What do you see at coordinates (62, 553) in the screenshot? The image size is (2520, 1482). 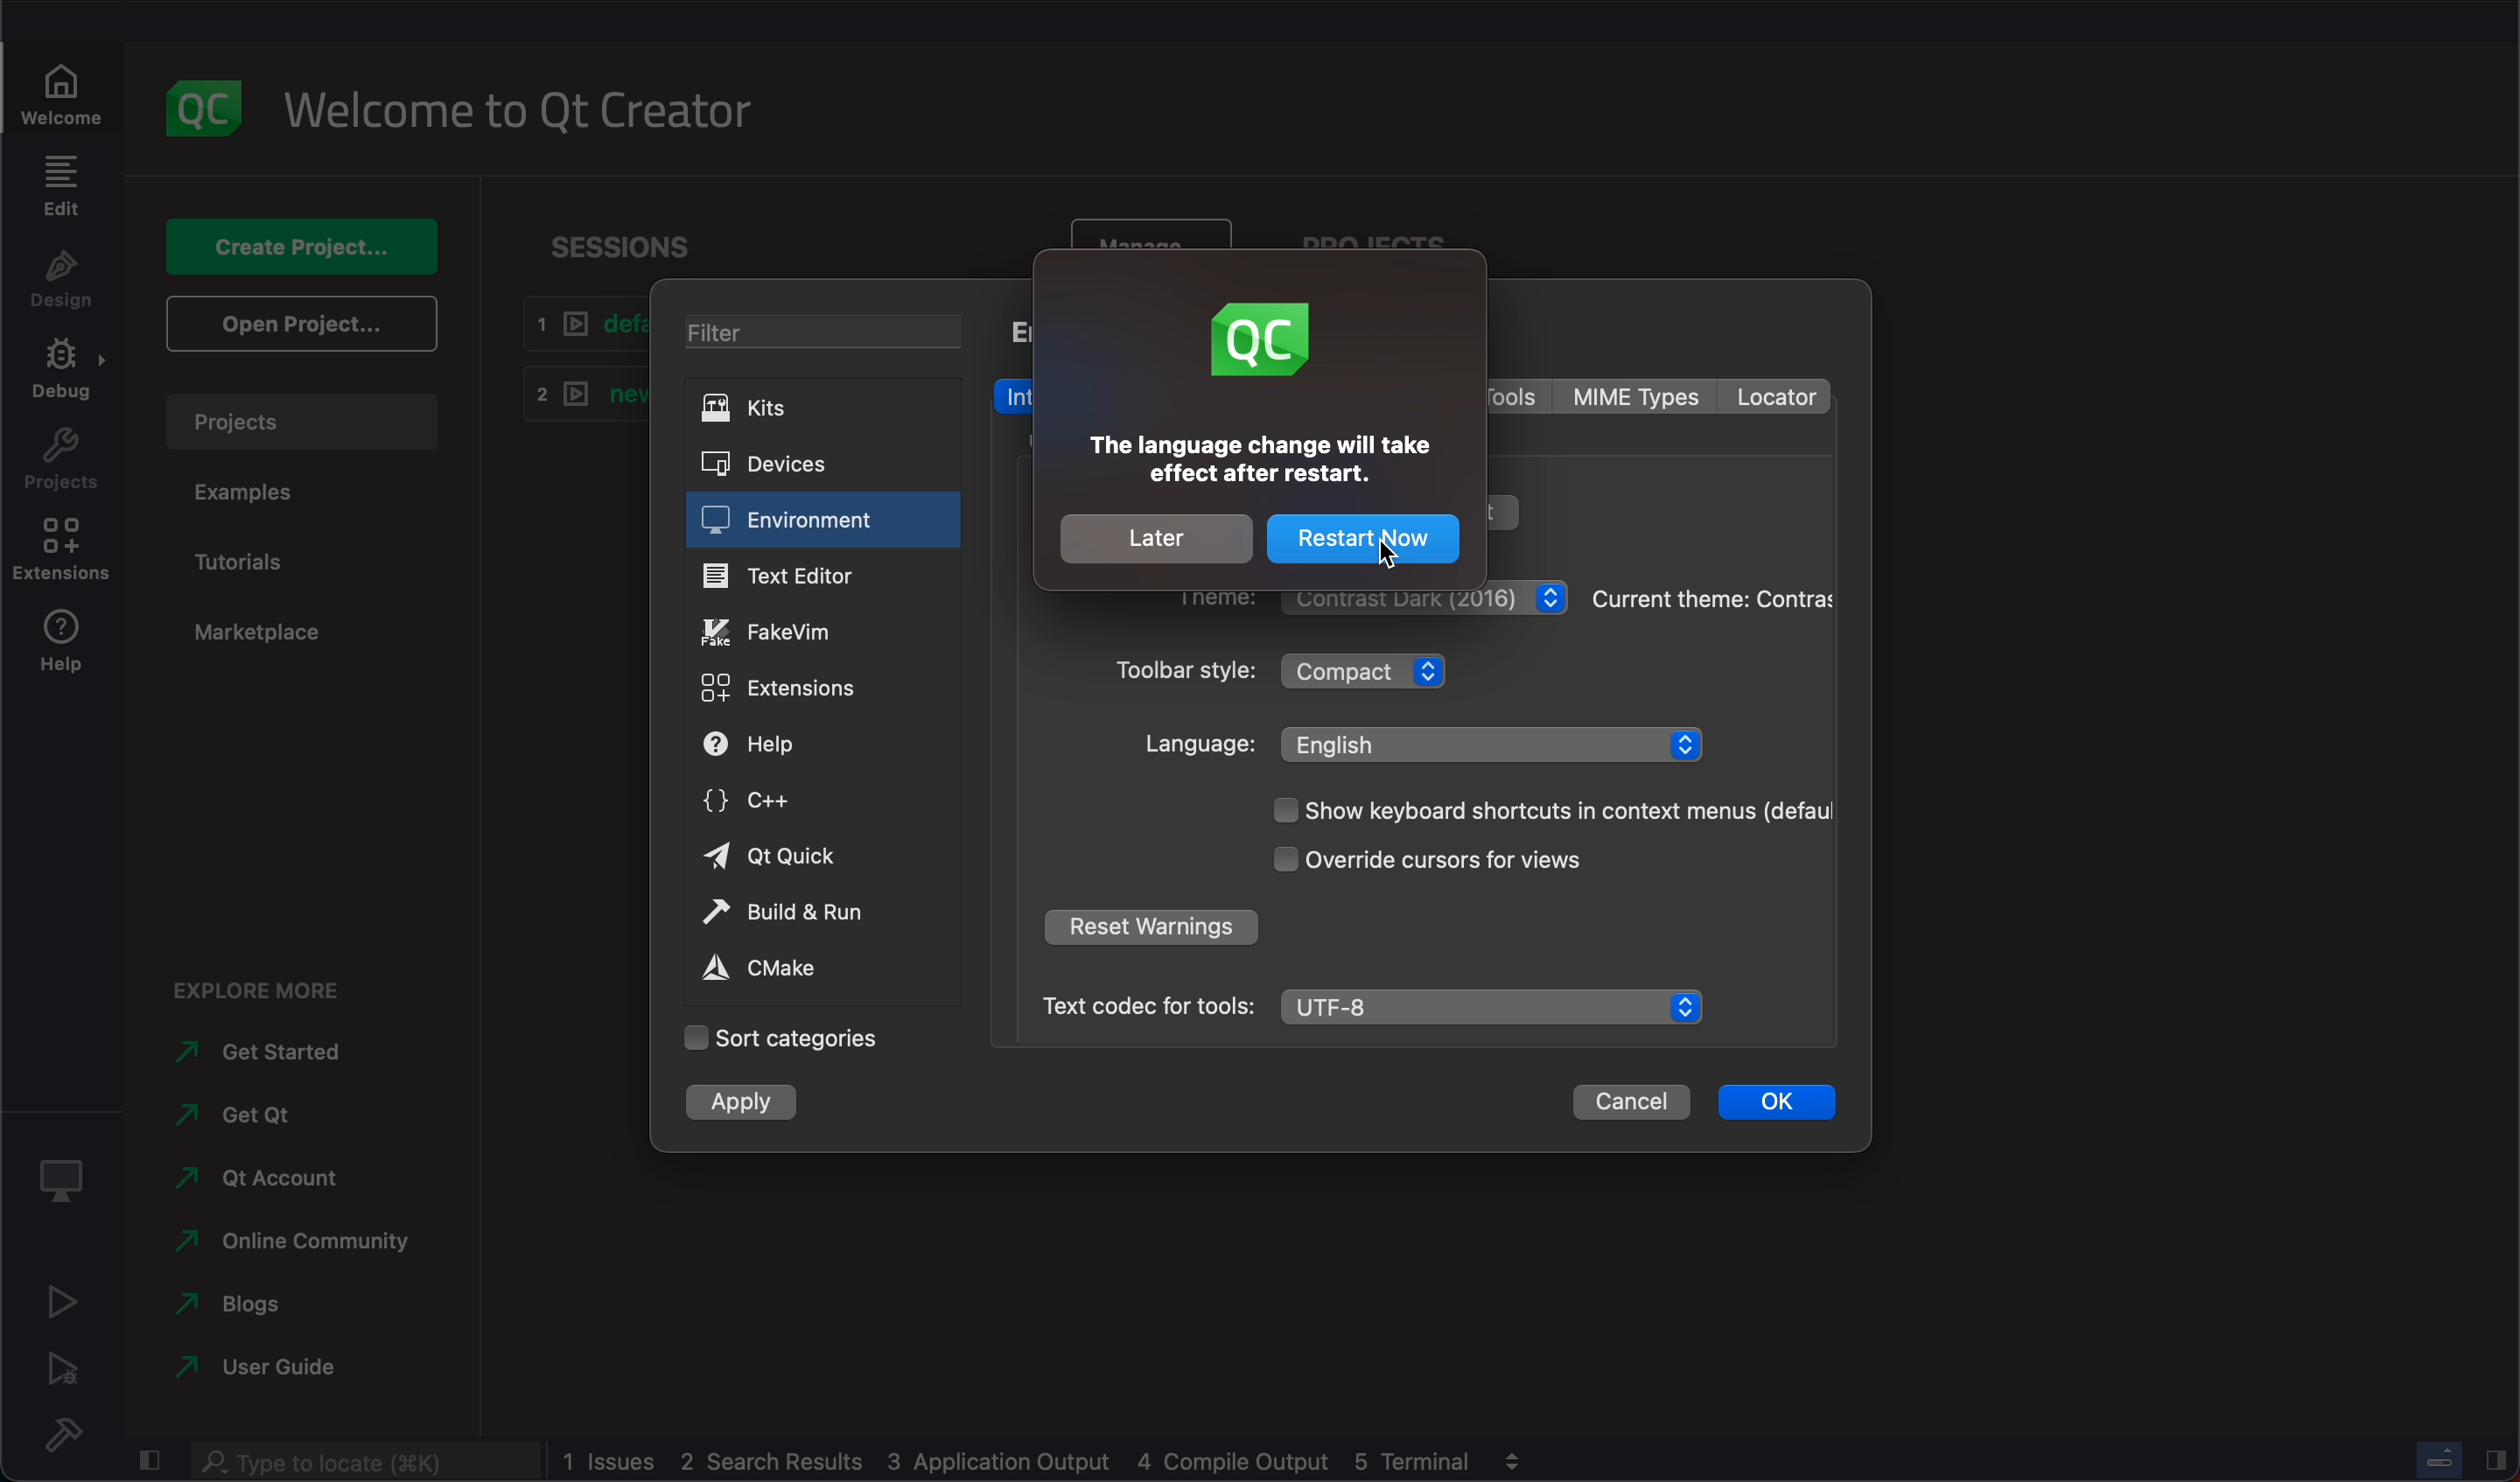 I see `extensions` at bounding box center [62, 553].